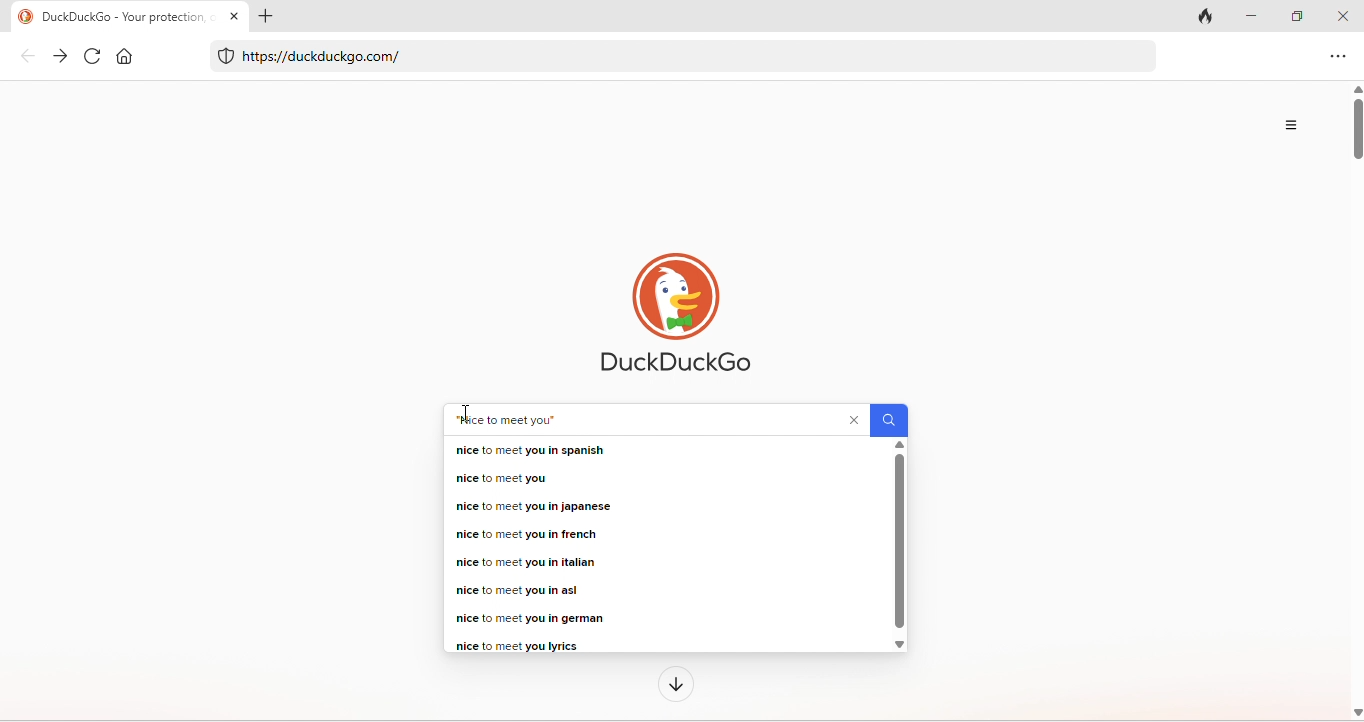 Image resolution: width=1364 pixels, height=722 pixels. What do you see at coordinates (516, 590) in the screenshot?
I see `‘nice to meet you in asl` at bounding box center [516, 590].